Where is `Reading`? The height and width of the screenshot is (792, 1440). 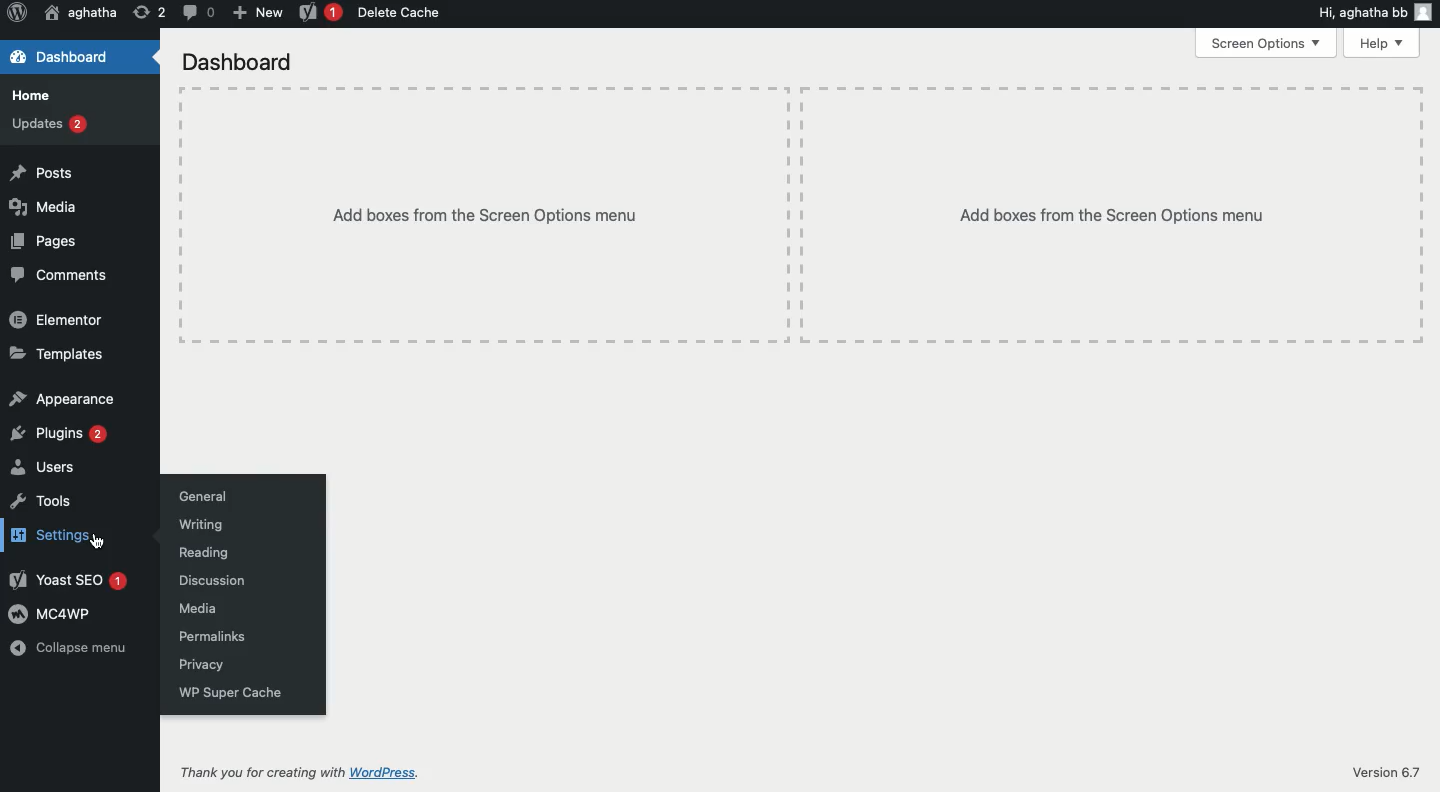 Reading is located at coordinates (203, 552).